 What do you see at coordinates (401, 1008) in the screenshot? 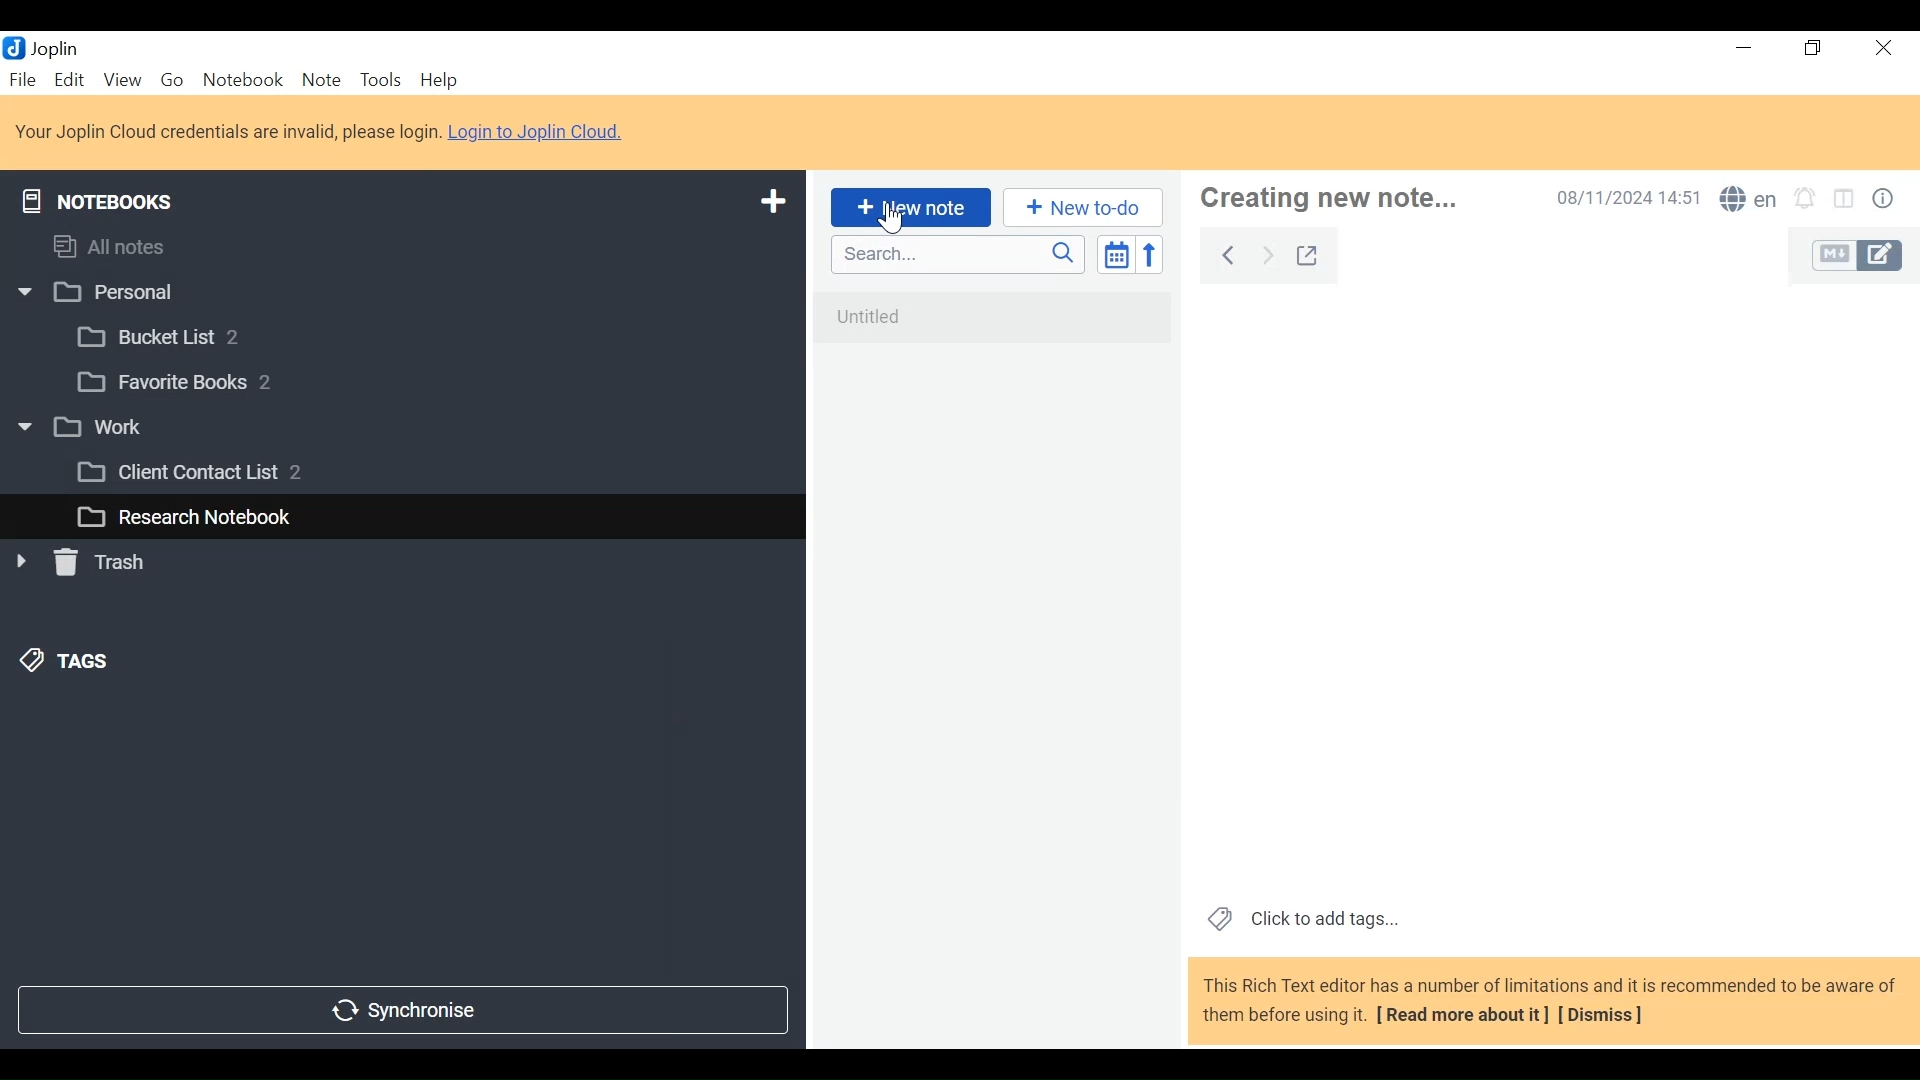
I see `Synchronize` at bounding box center [401, 1008].